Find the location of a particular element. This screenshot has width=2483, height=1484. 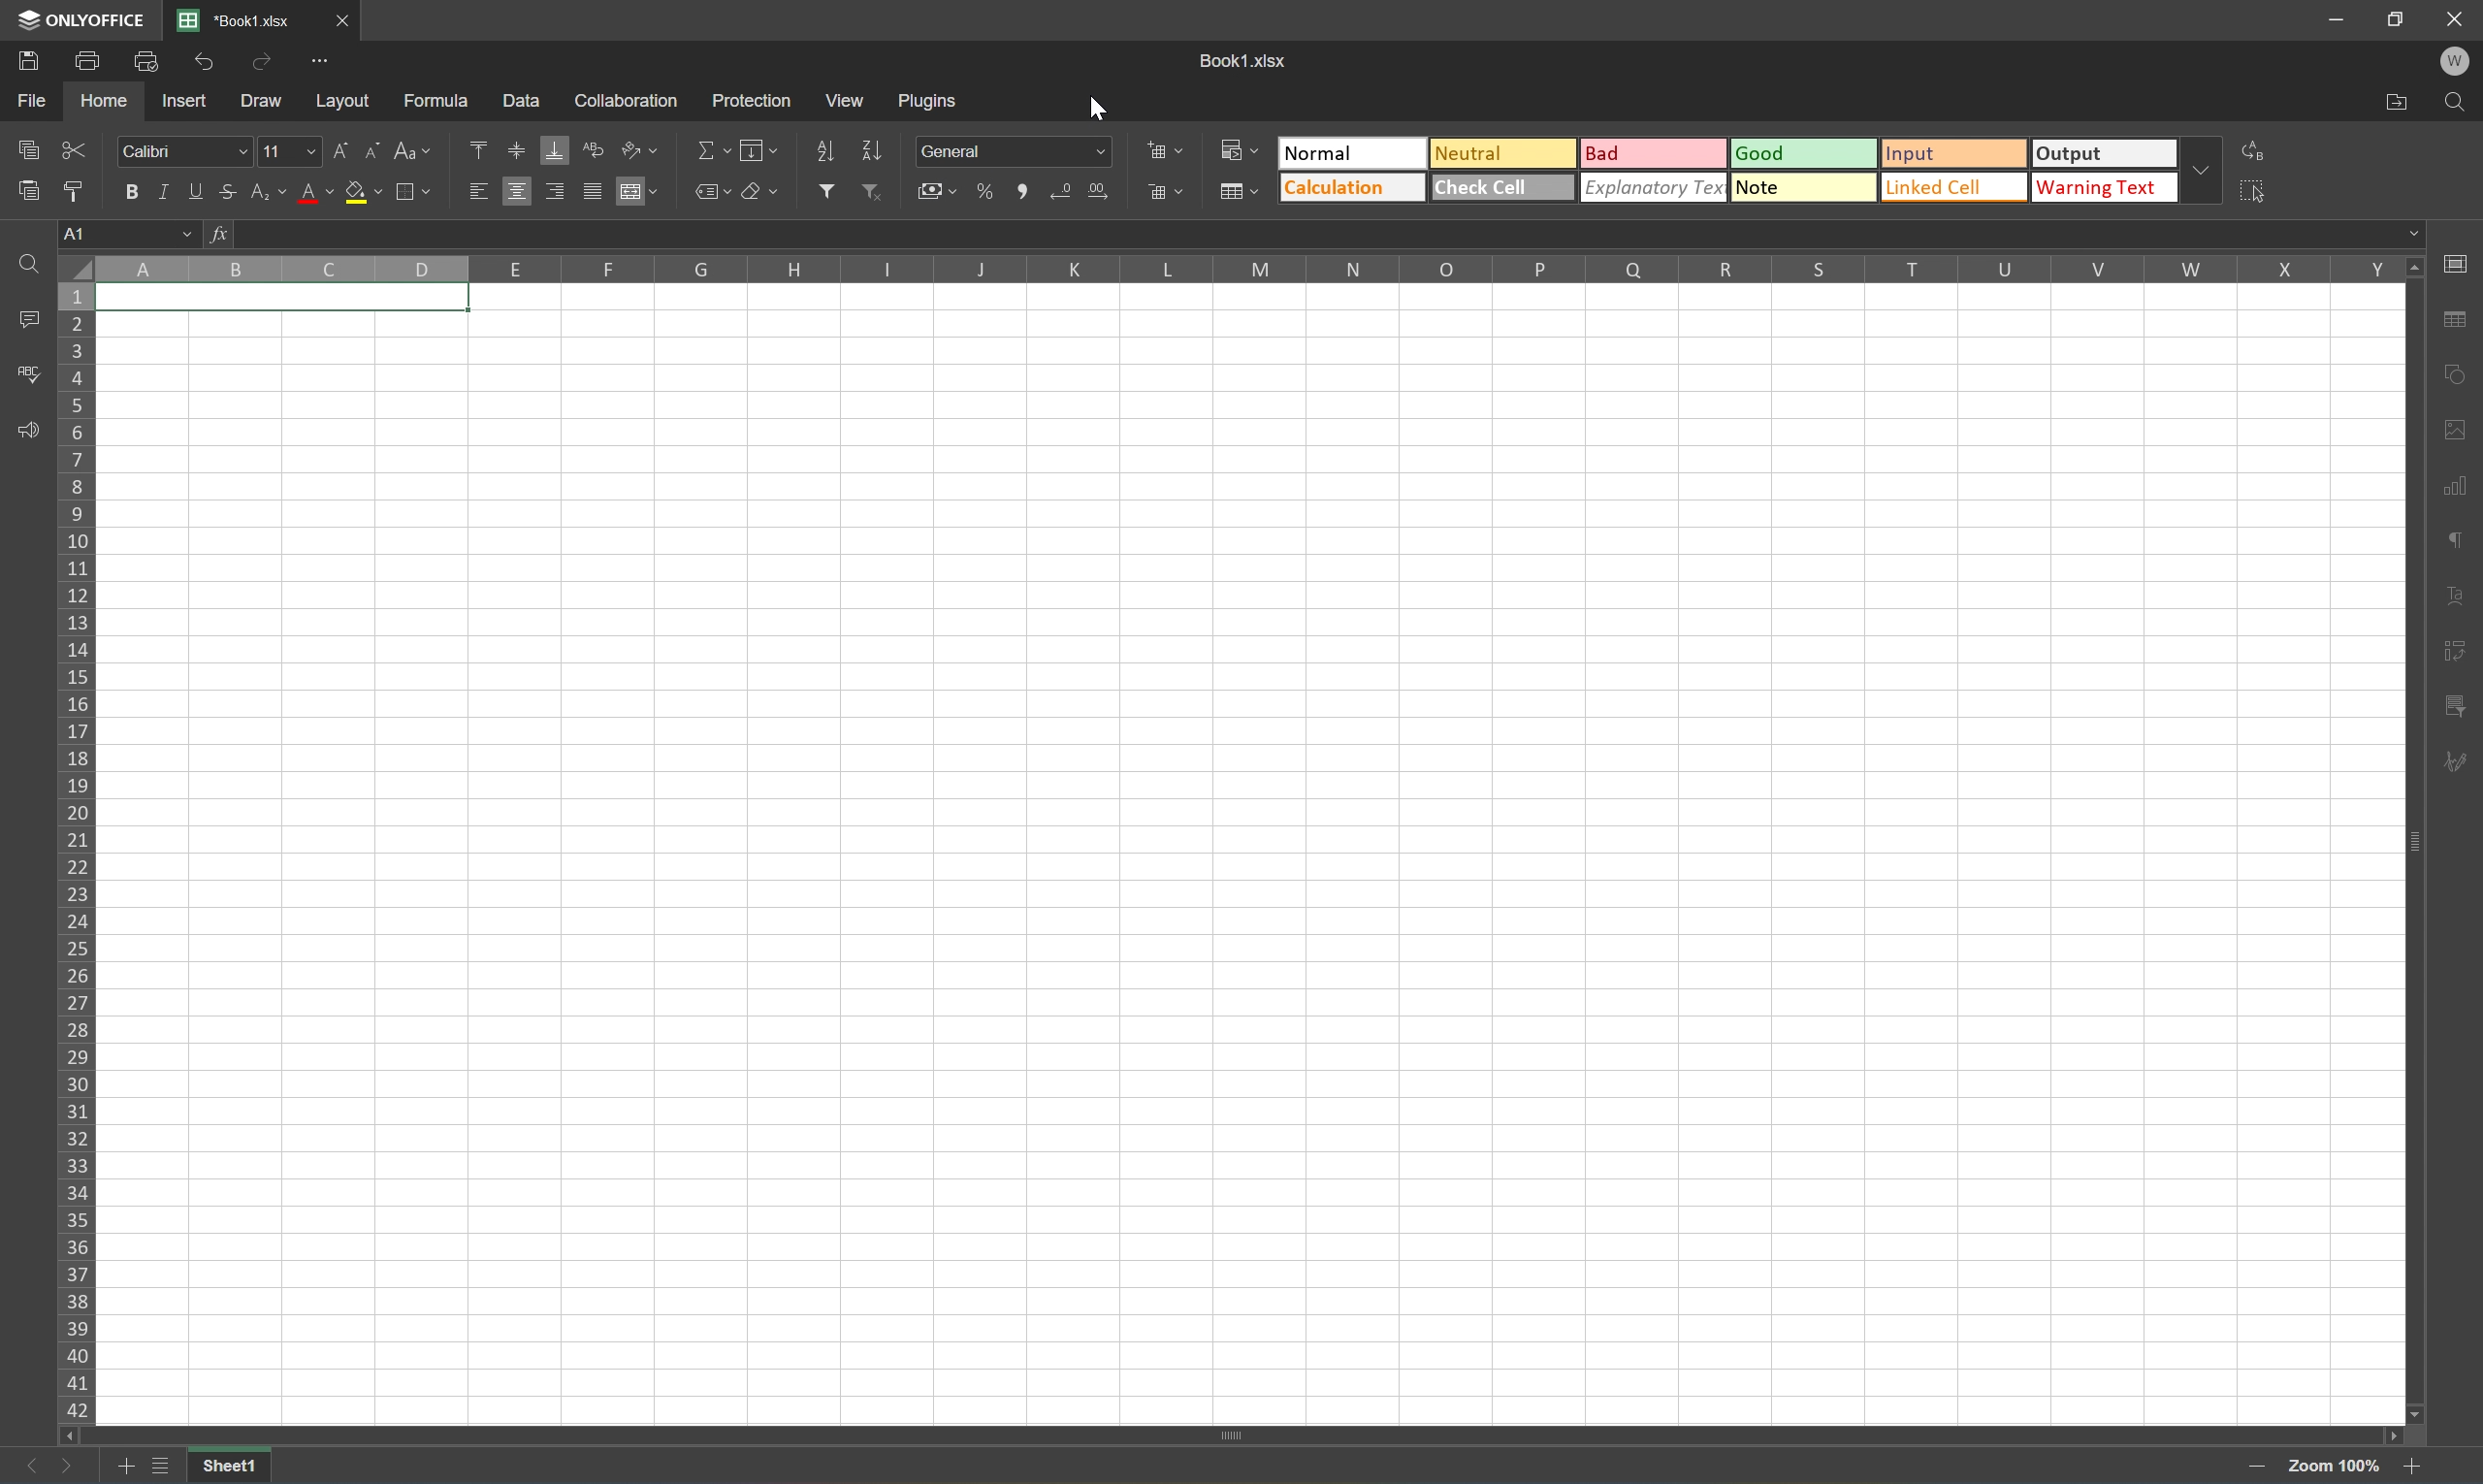

Sheet1 is located at coordinates (232, 1468).